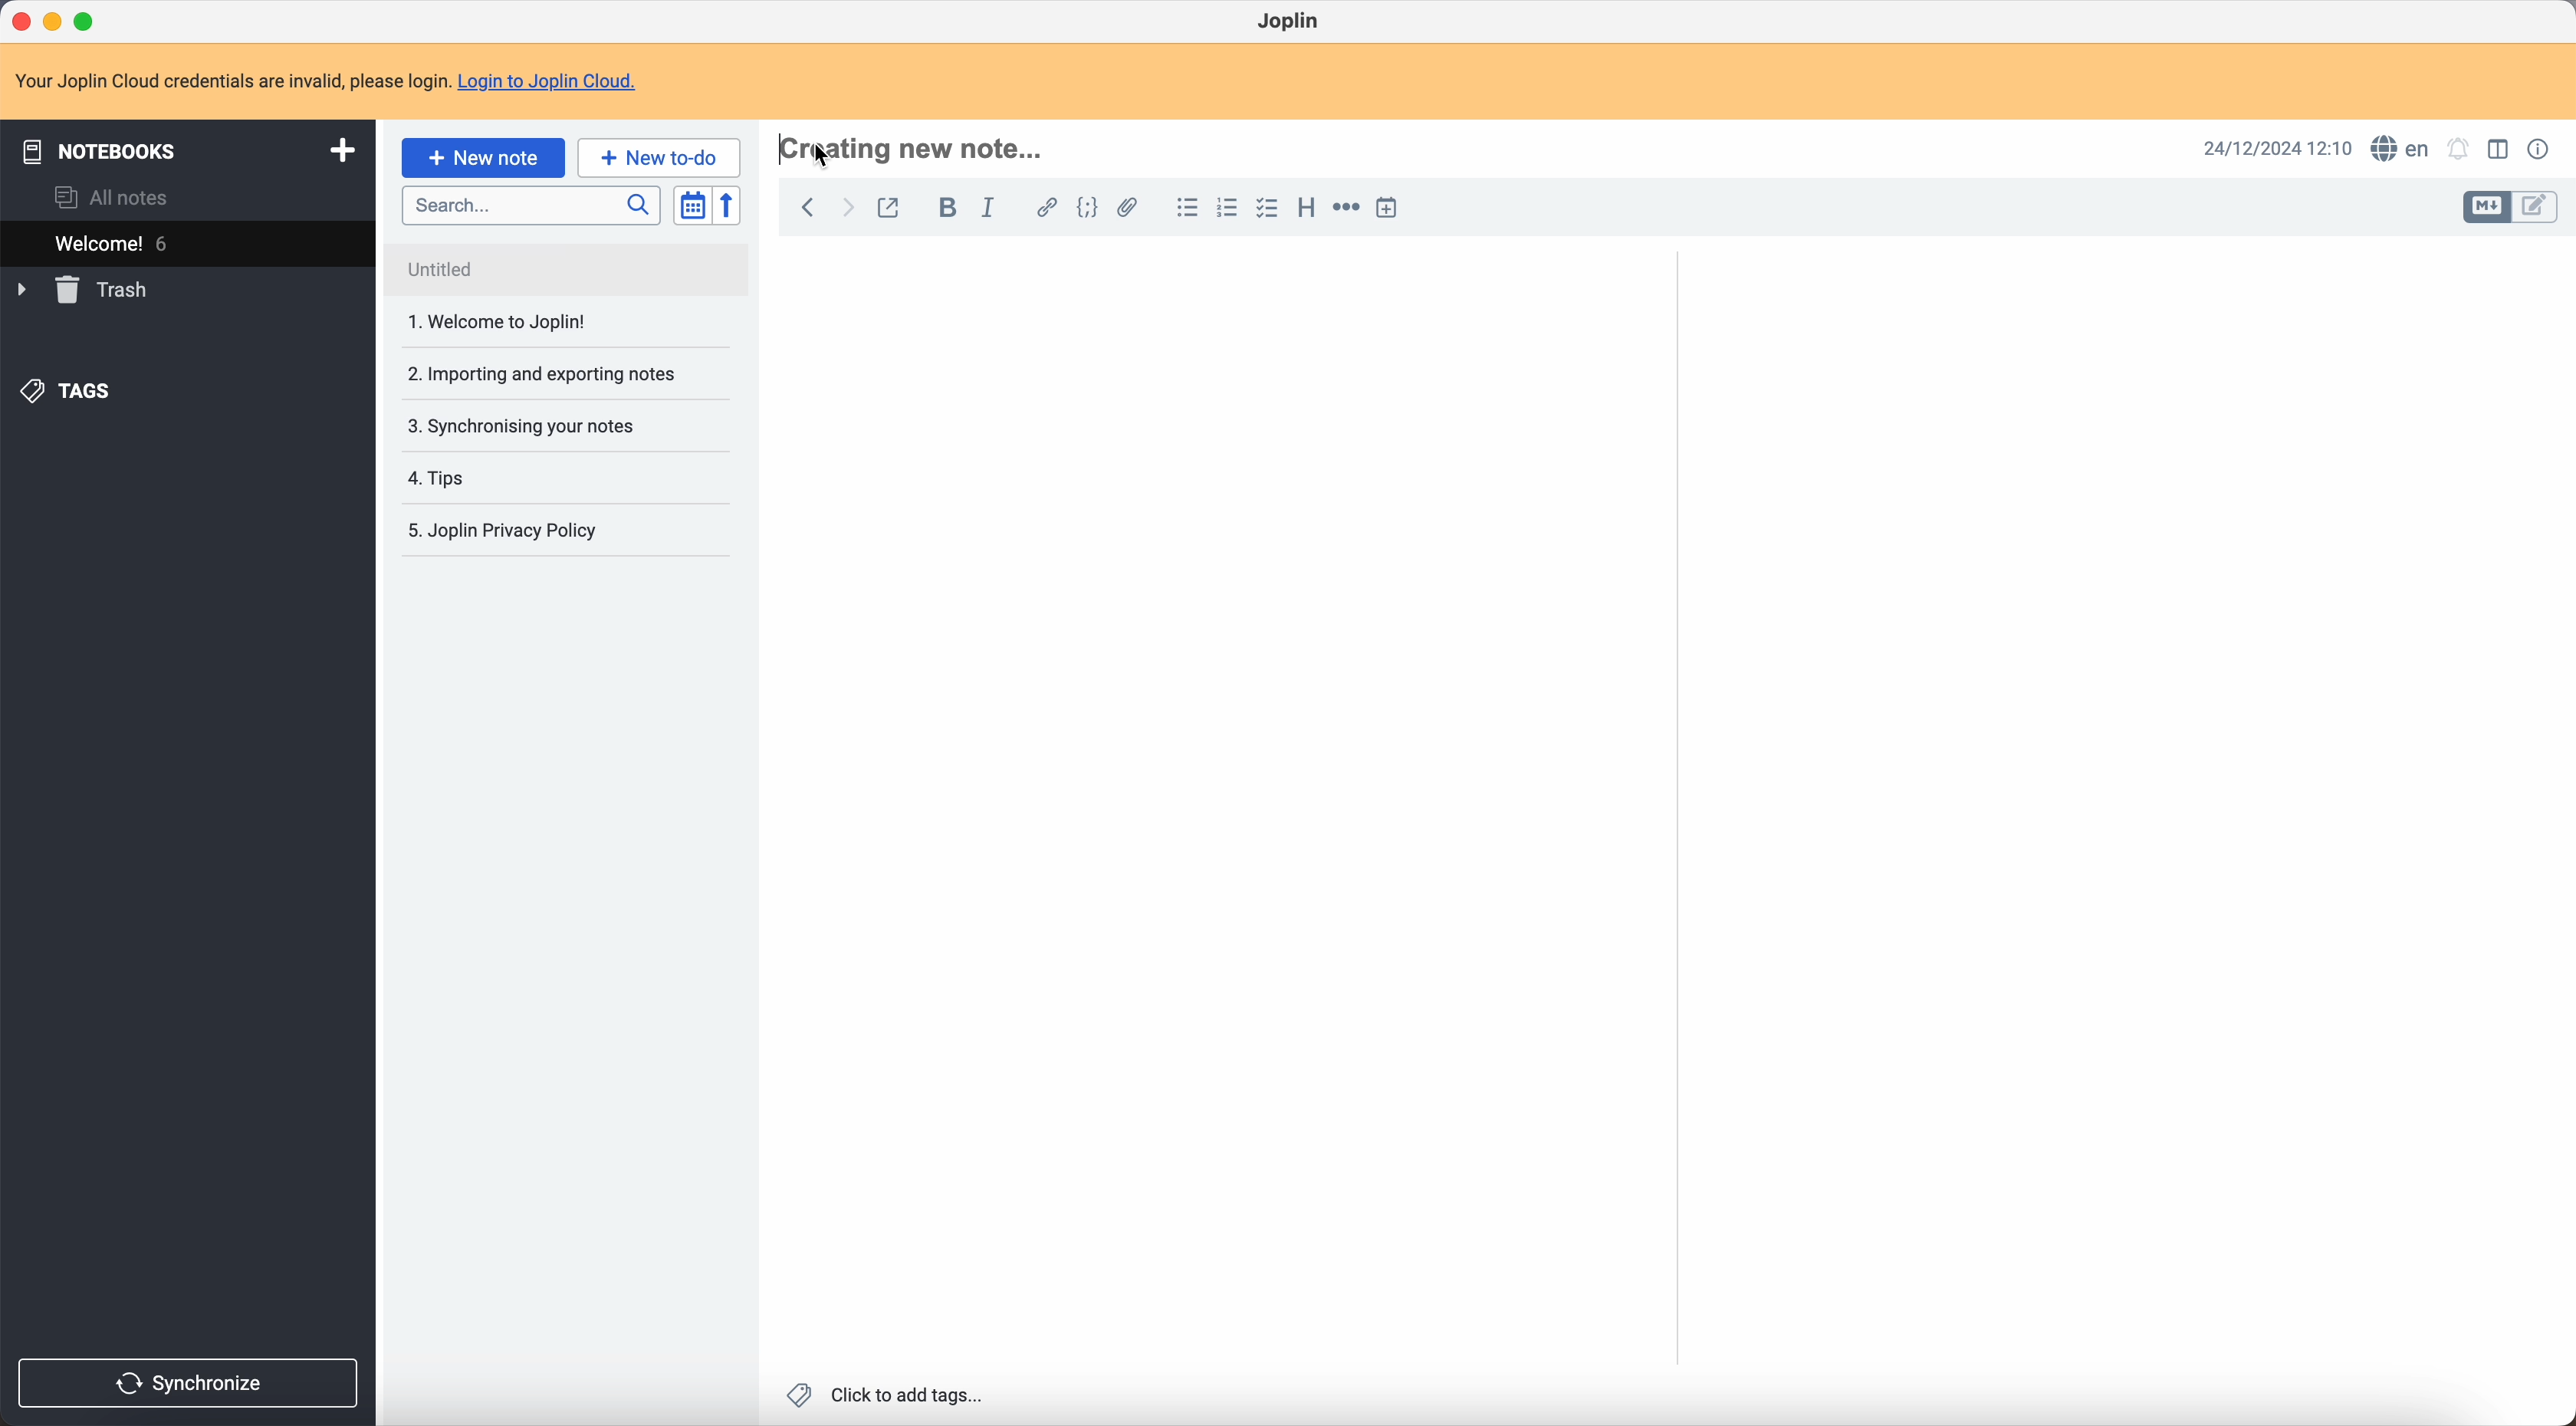  I want to click on Joplin, so click(1291, 23).